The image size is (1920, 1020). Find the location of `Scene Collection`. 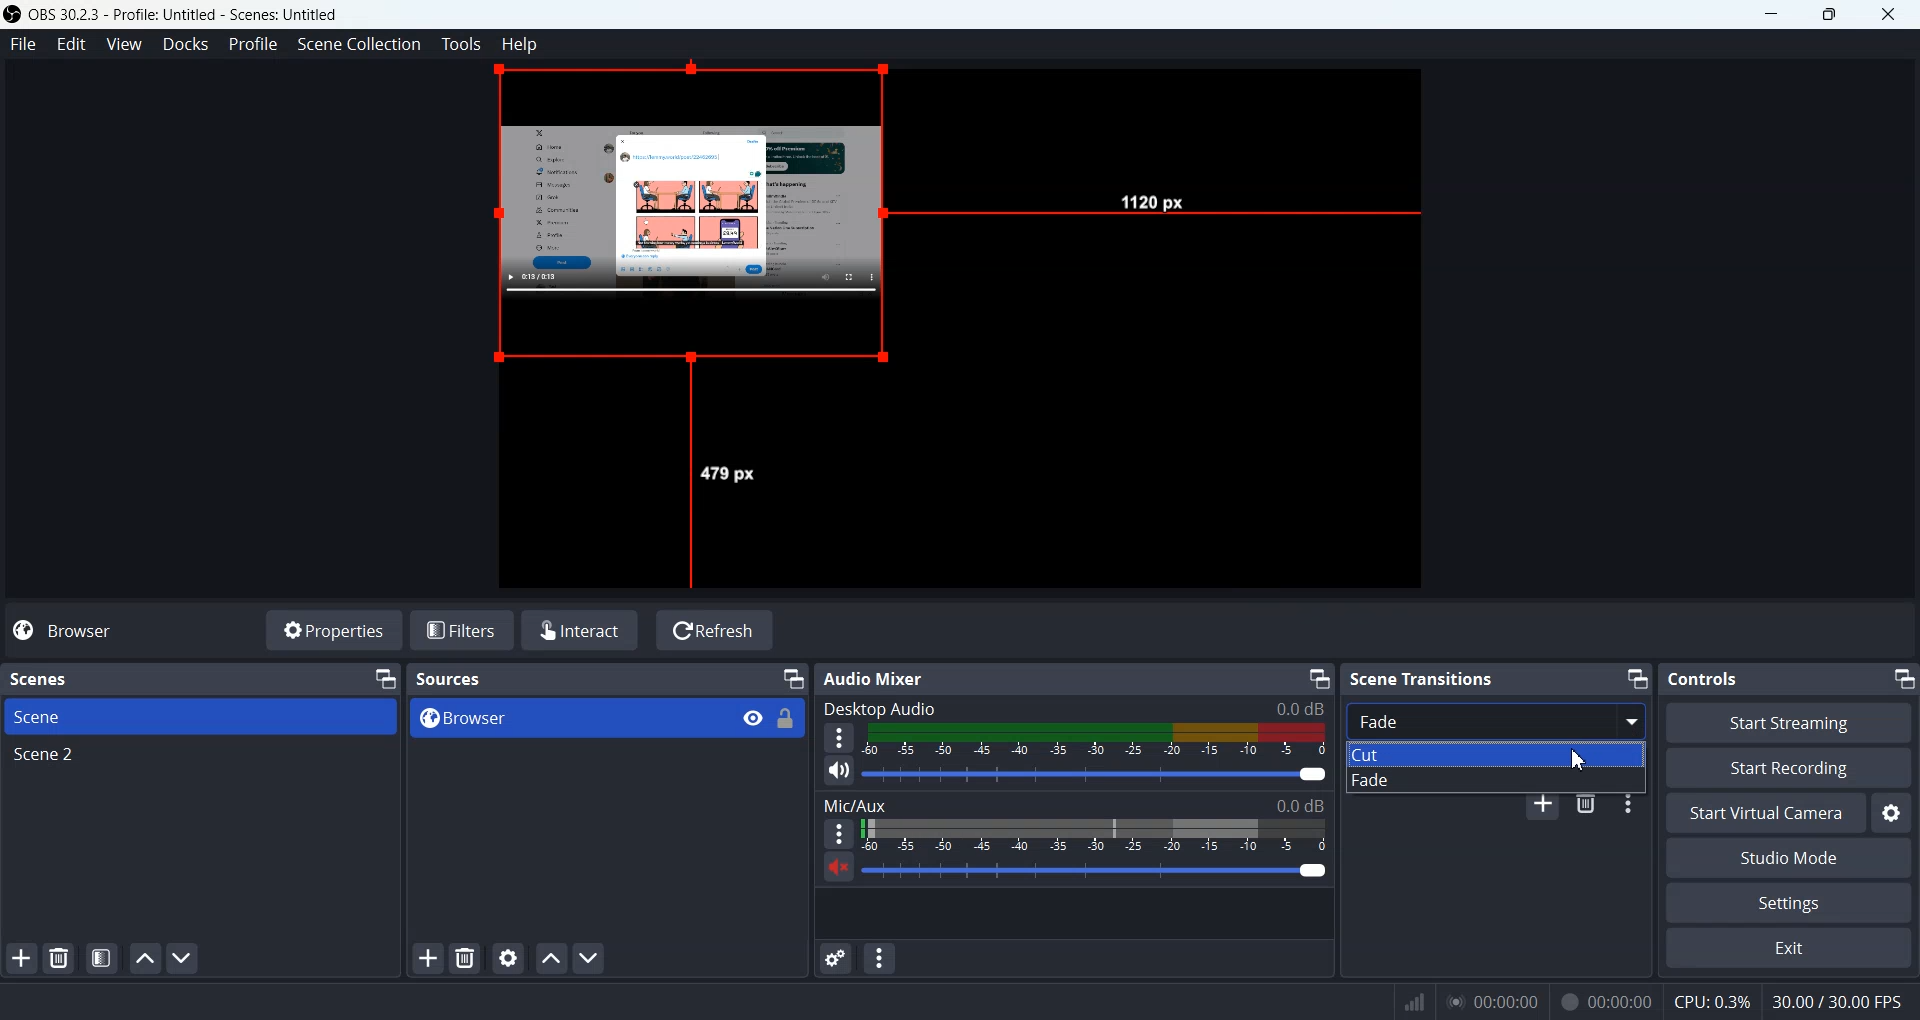

Scene Collection is located at coordinates (360, 44).